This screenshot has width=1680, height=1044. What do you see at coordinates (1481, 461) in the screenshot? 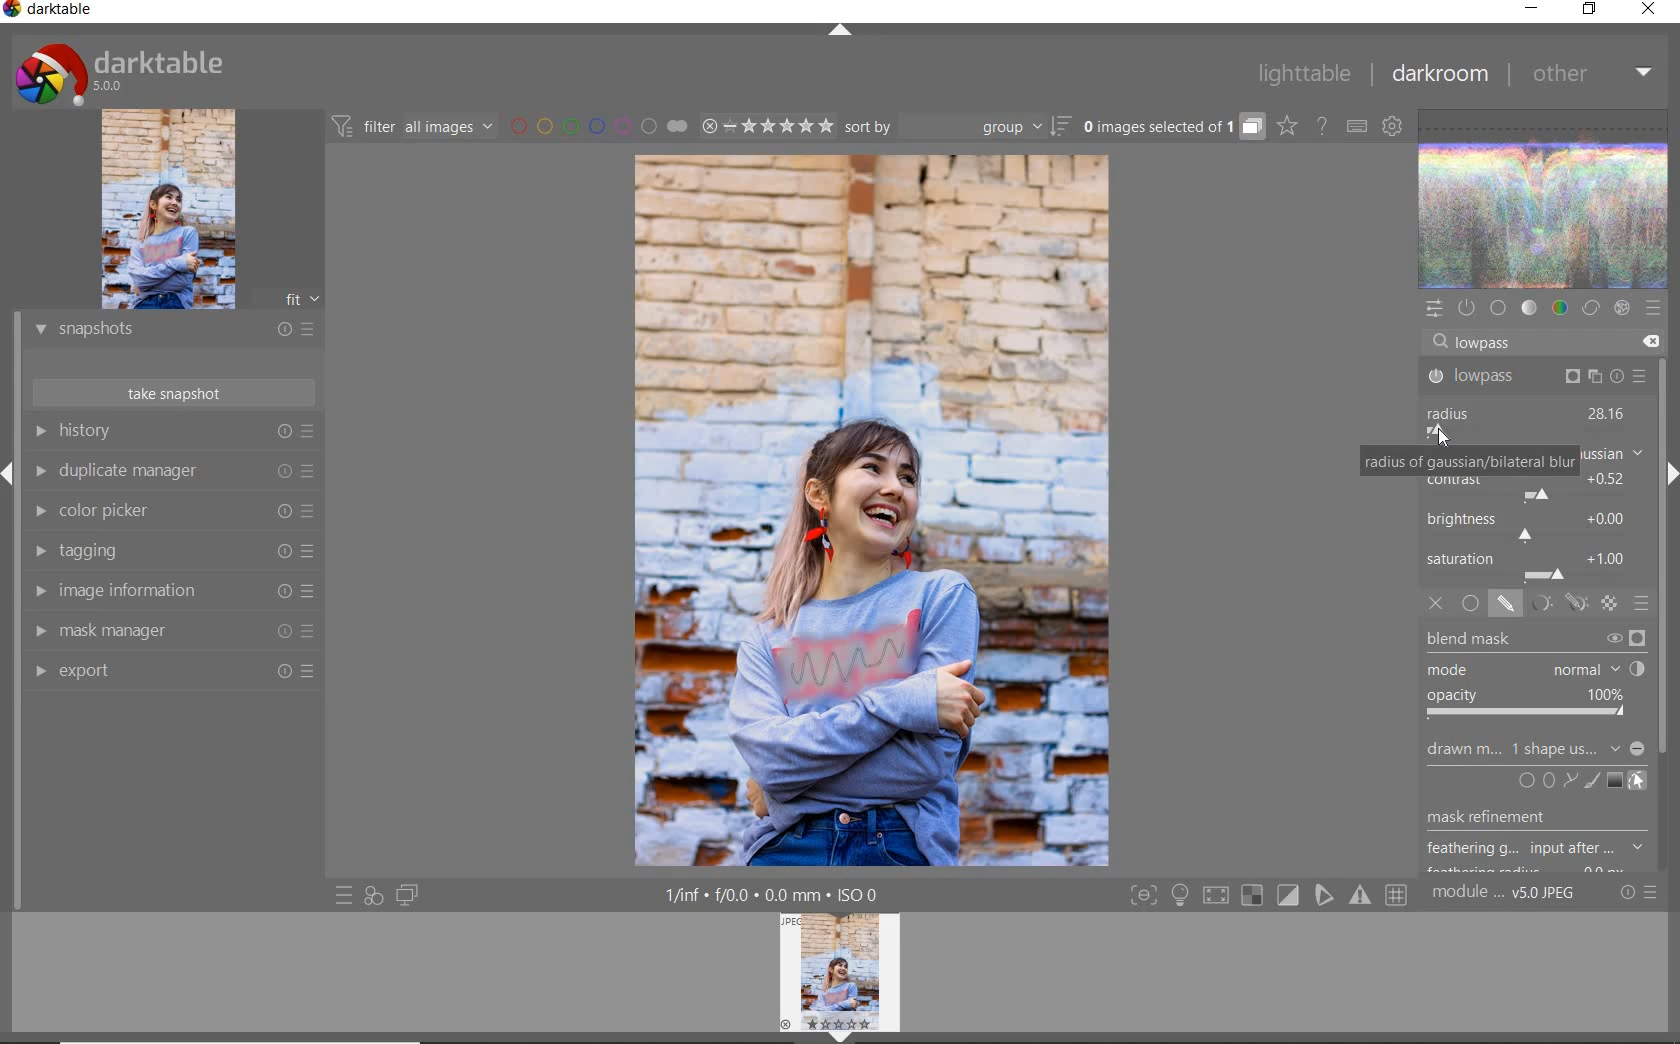
I see `radius of gaussian/bilateral blur` at bounding box center [1481, 461].